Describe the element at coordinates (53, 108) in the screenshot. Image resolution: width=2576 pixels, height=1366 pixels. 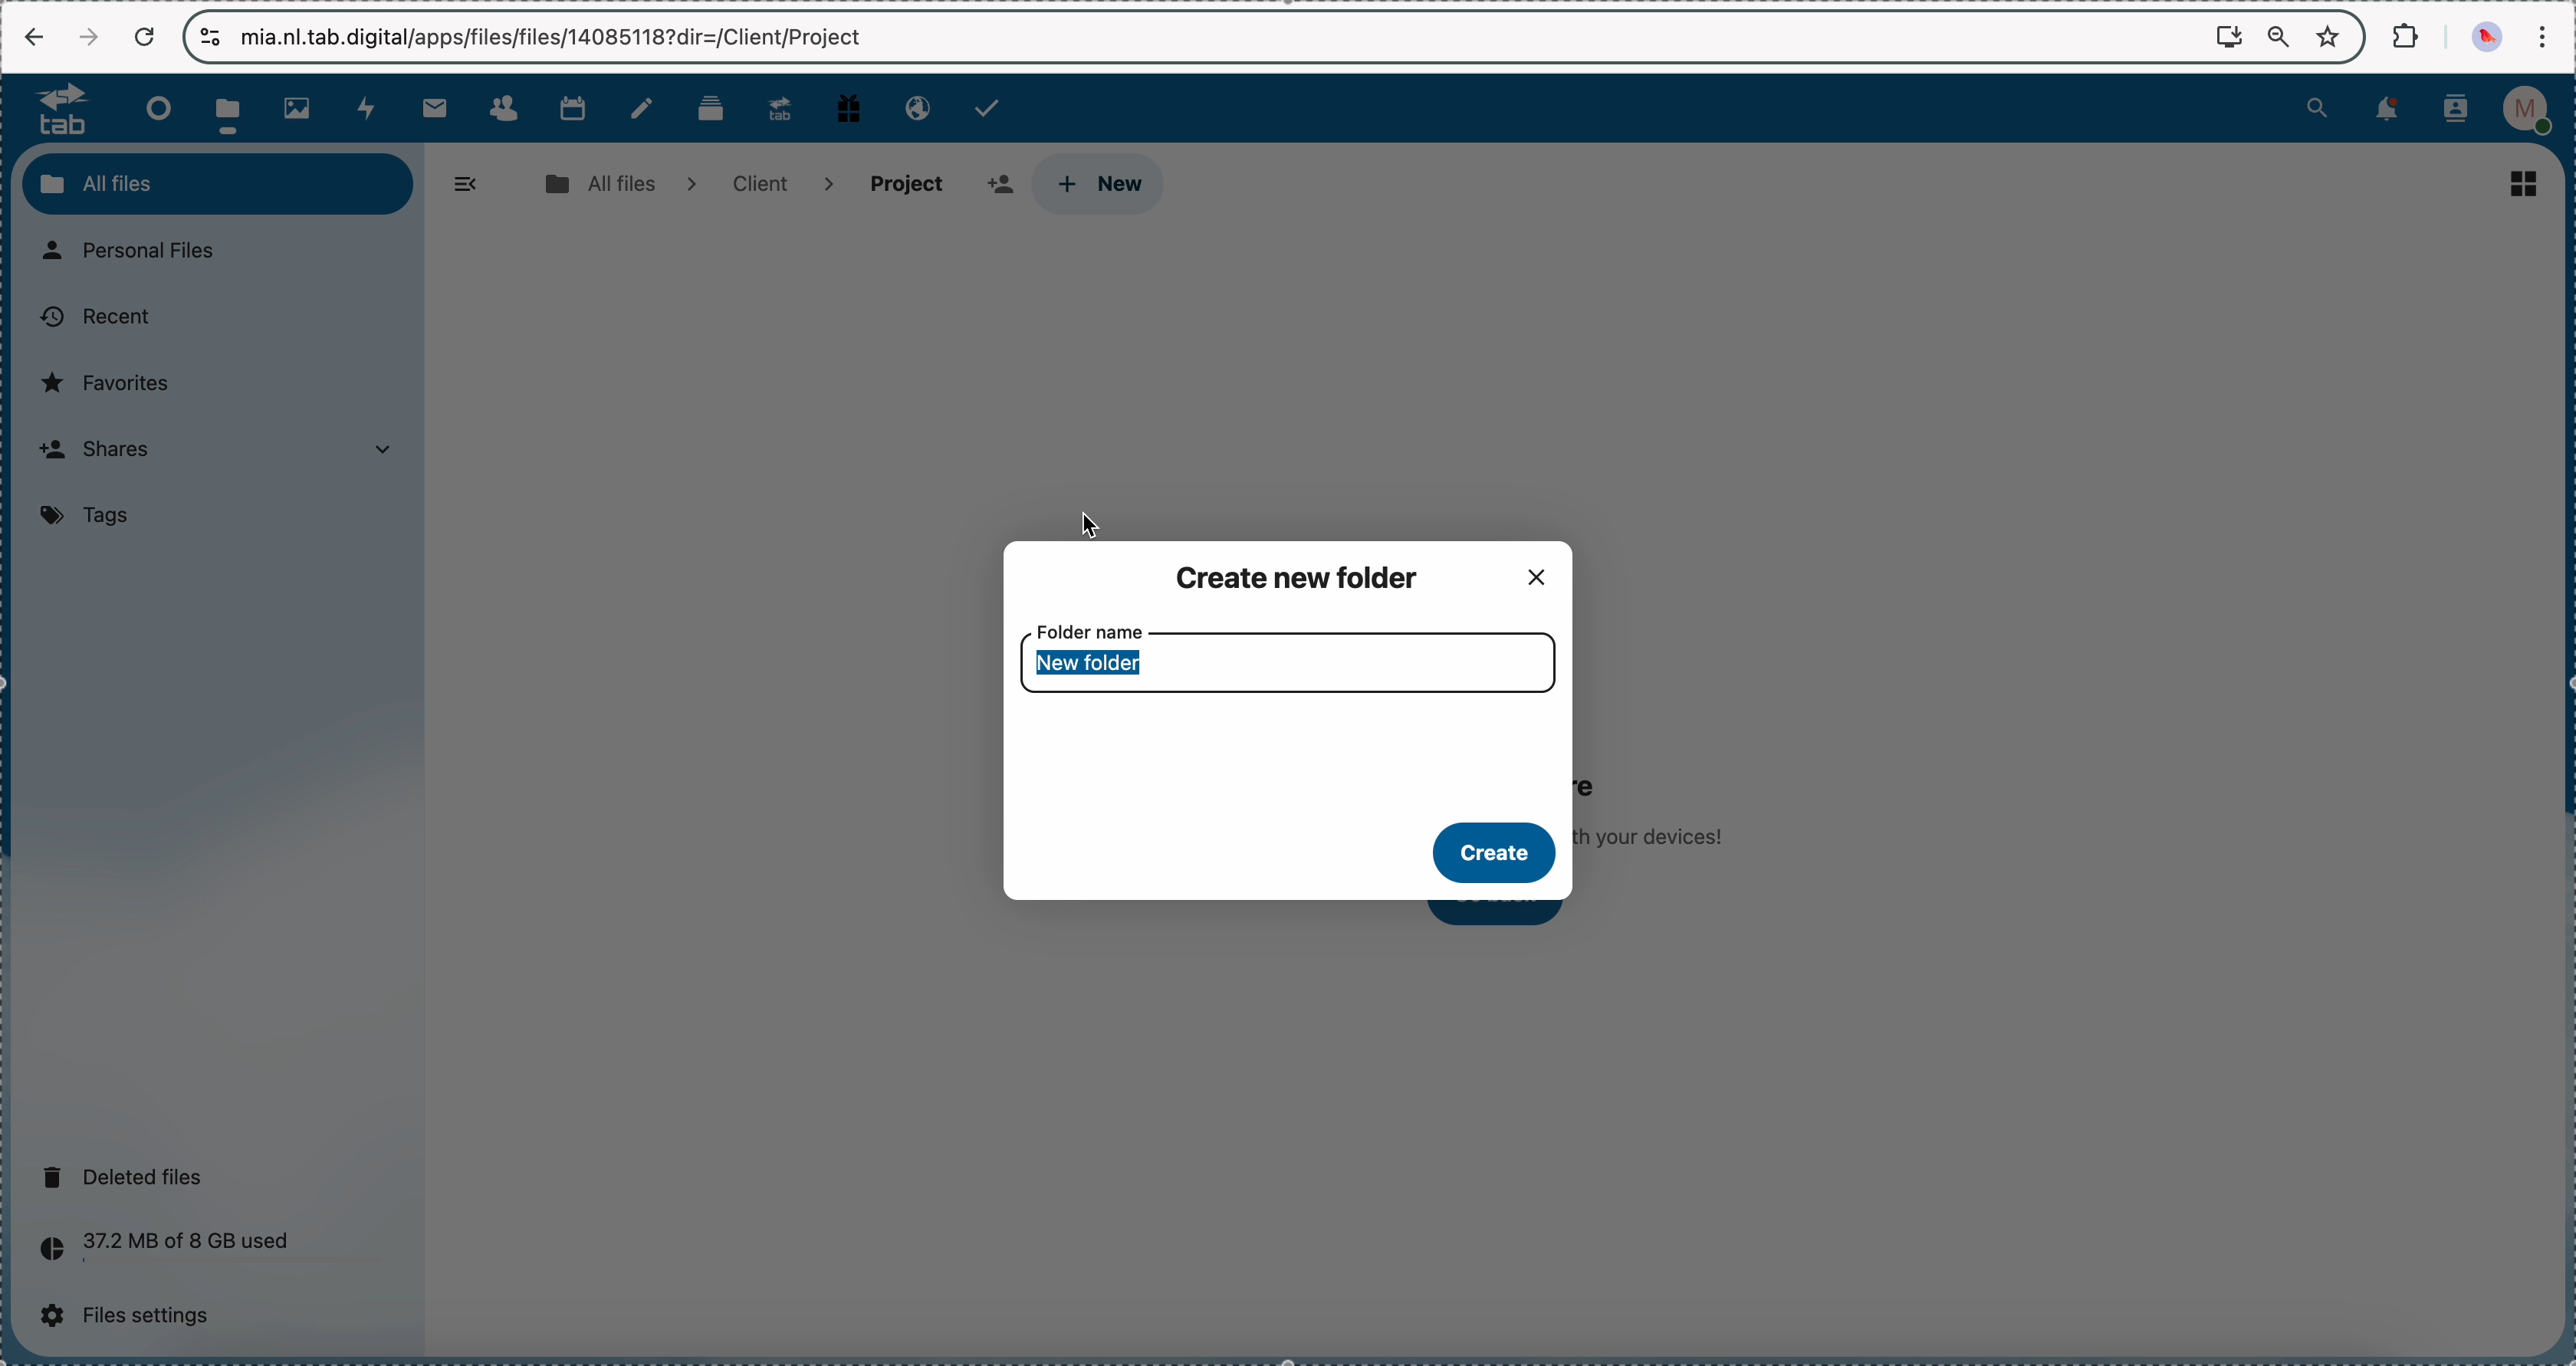
I see `tab` at that location.